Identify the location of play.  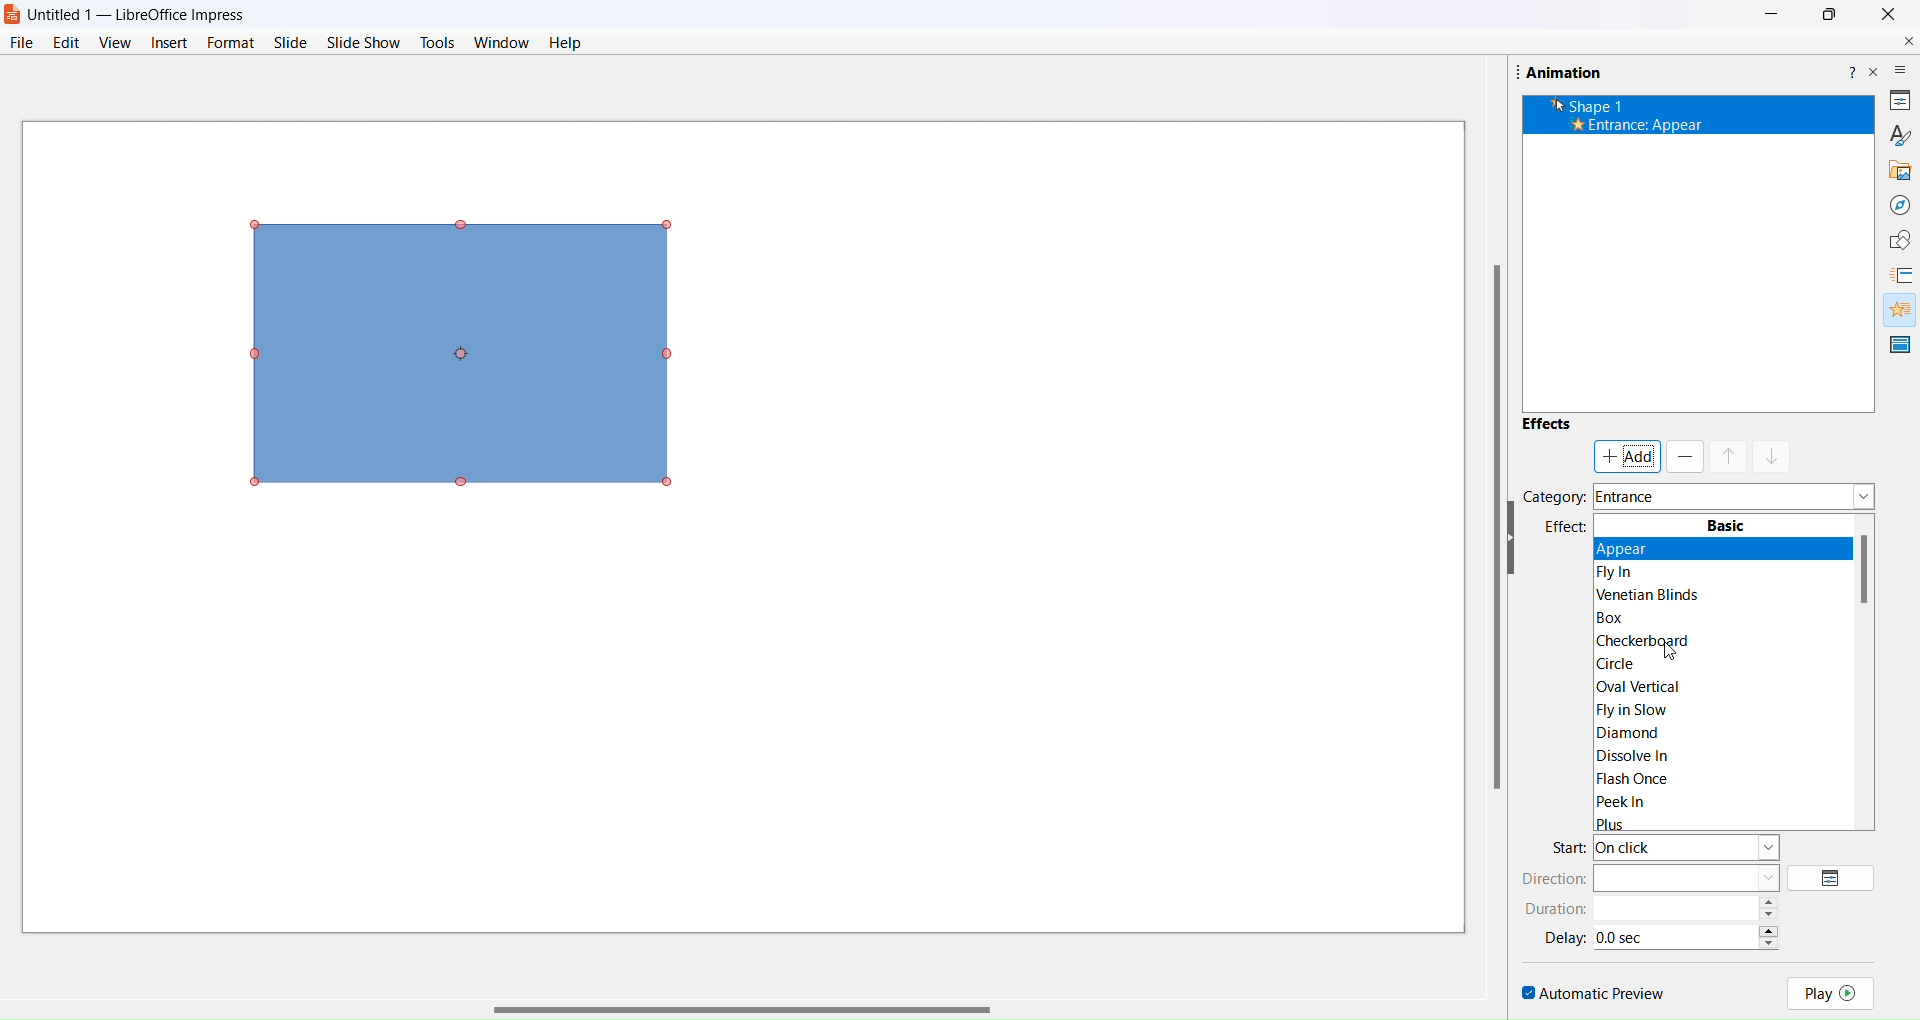
(1832, 991).